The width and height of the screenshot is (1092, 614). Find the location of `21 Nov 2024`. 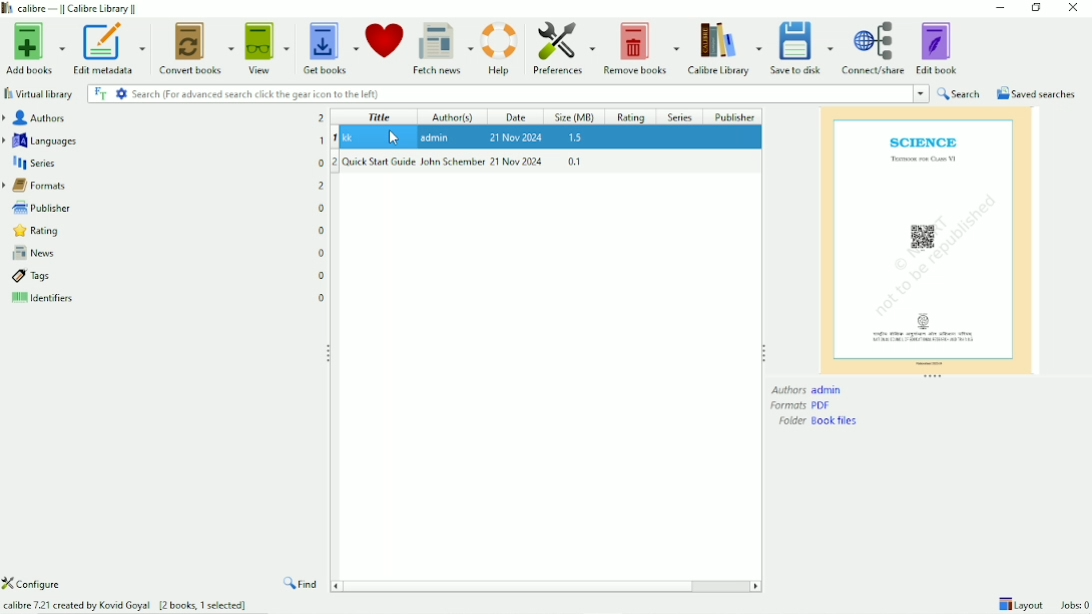

21 Nov 2024 is located at coordinates (516, 136).